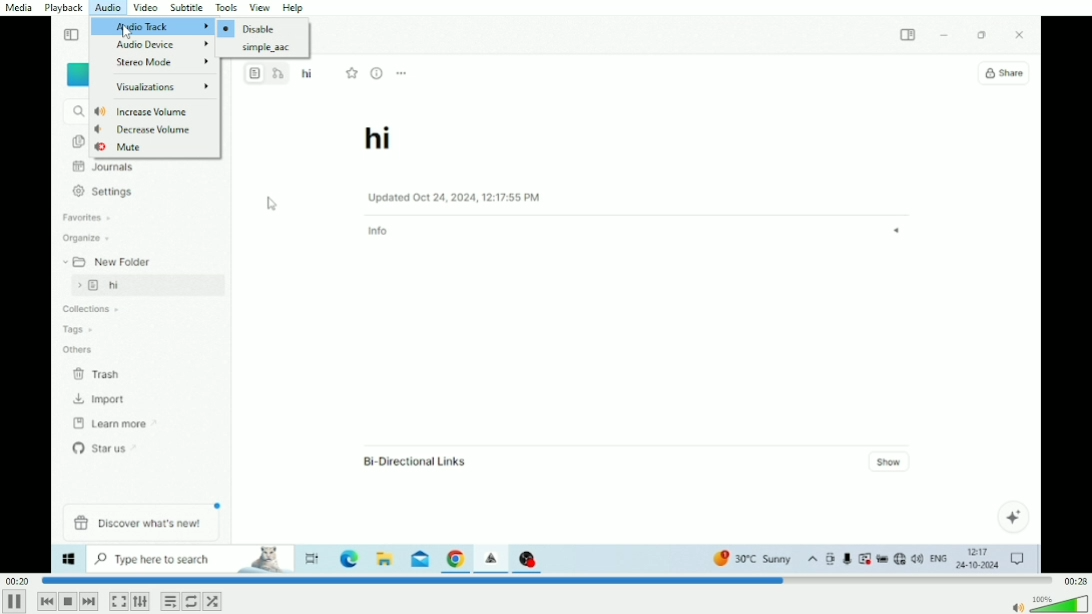 Image resolution: width=1092 pixels, height=614 pixels. I want to click on Audio Track, so click(151, 26).